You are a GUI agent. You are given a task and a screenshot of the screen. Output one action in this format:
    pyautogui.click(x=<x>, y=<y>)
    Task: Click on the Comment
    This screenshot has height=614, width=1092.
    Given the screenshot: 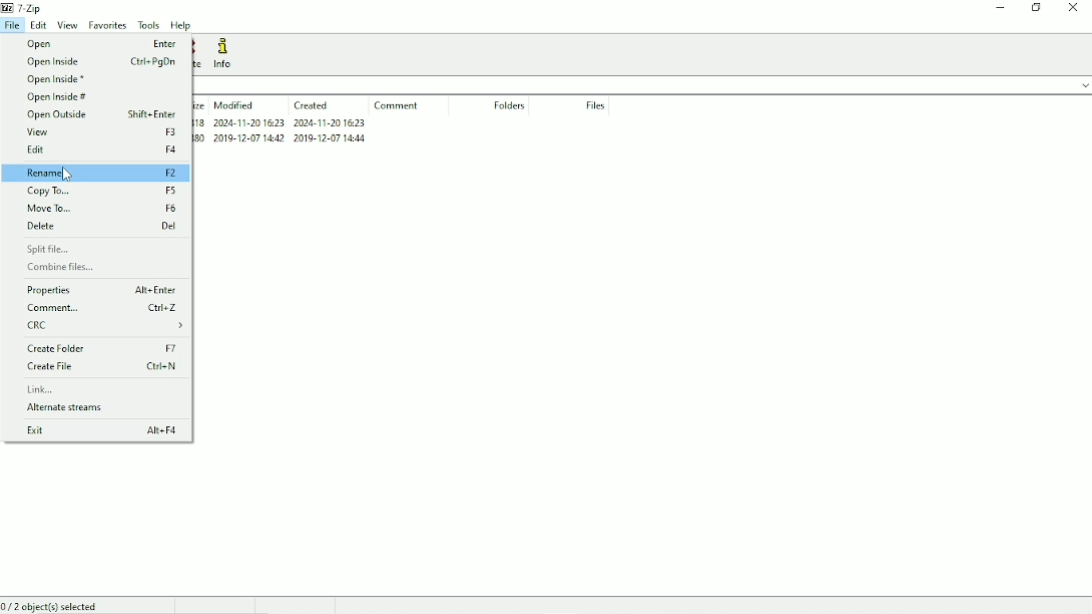 What is the action you would take?
    pyautogui.click(x=397, y=106)
    